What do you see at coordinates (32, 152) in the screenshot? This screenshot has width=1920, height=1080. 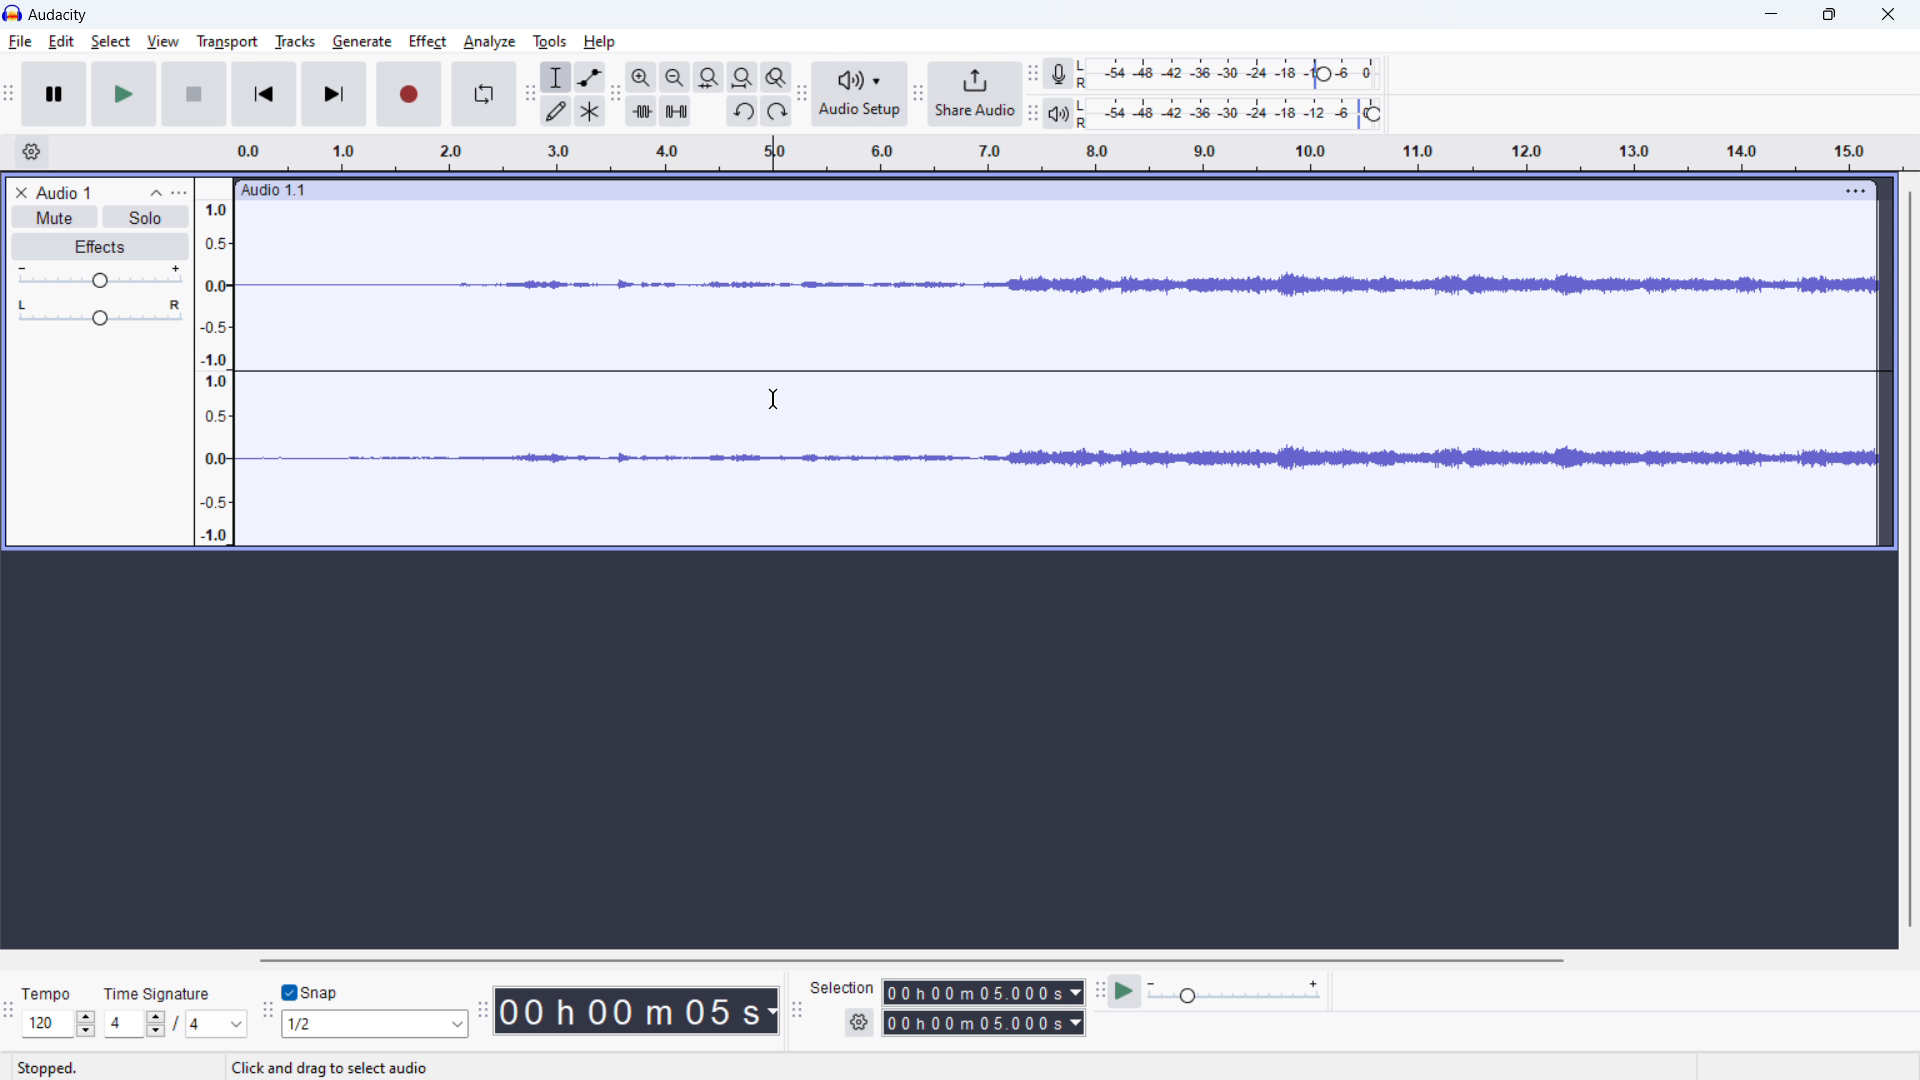 I see `timeline settings` at bounding box center [32, 152].